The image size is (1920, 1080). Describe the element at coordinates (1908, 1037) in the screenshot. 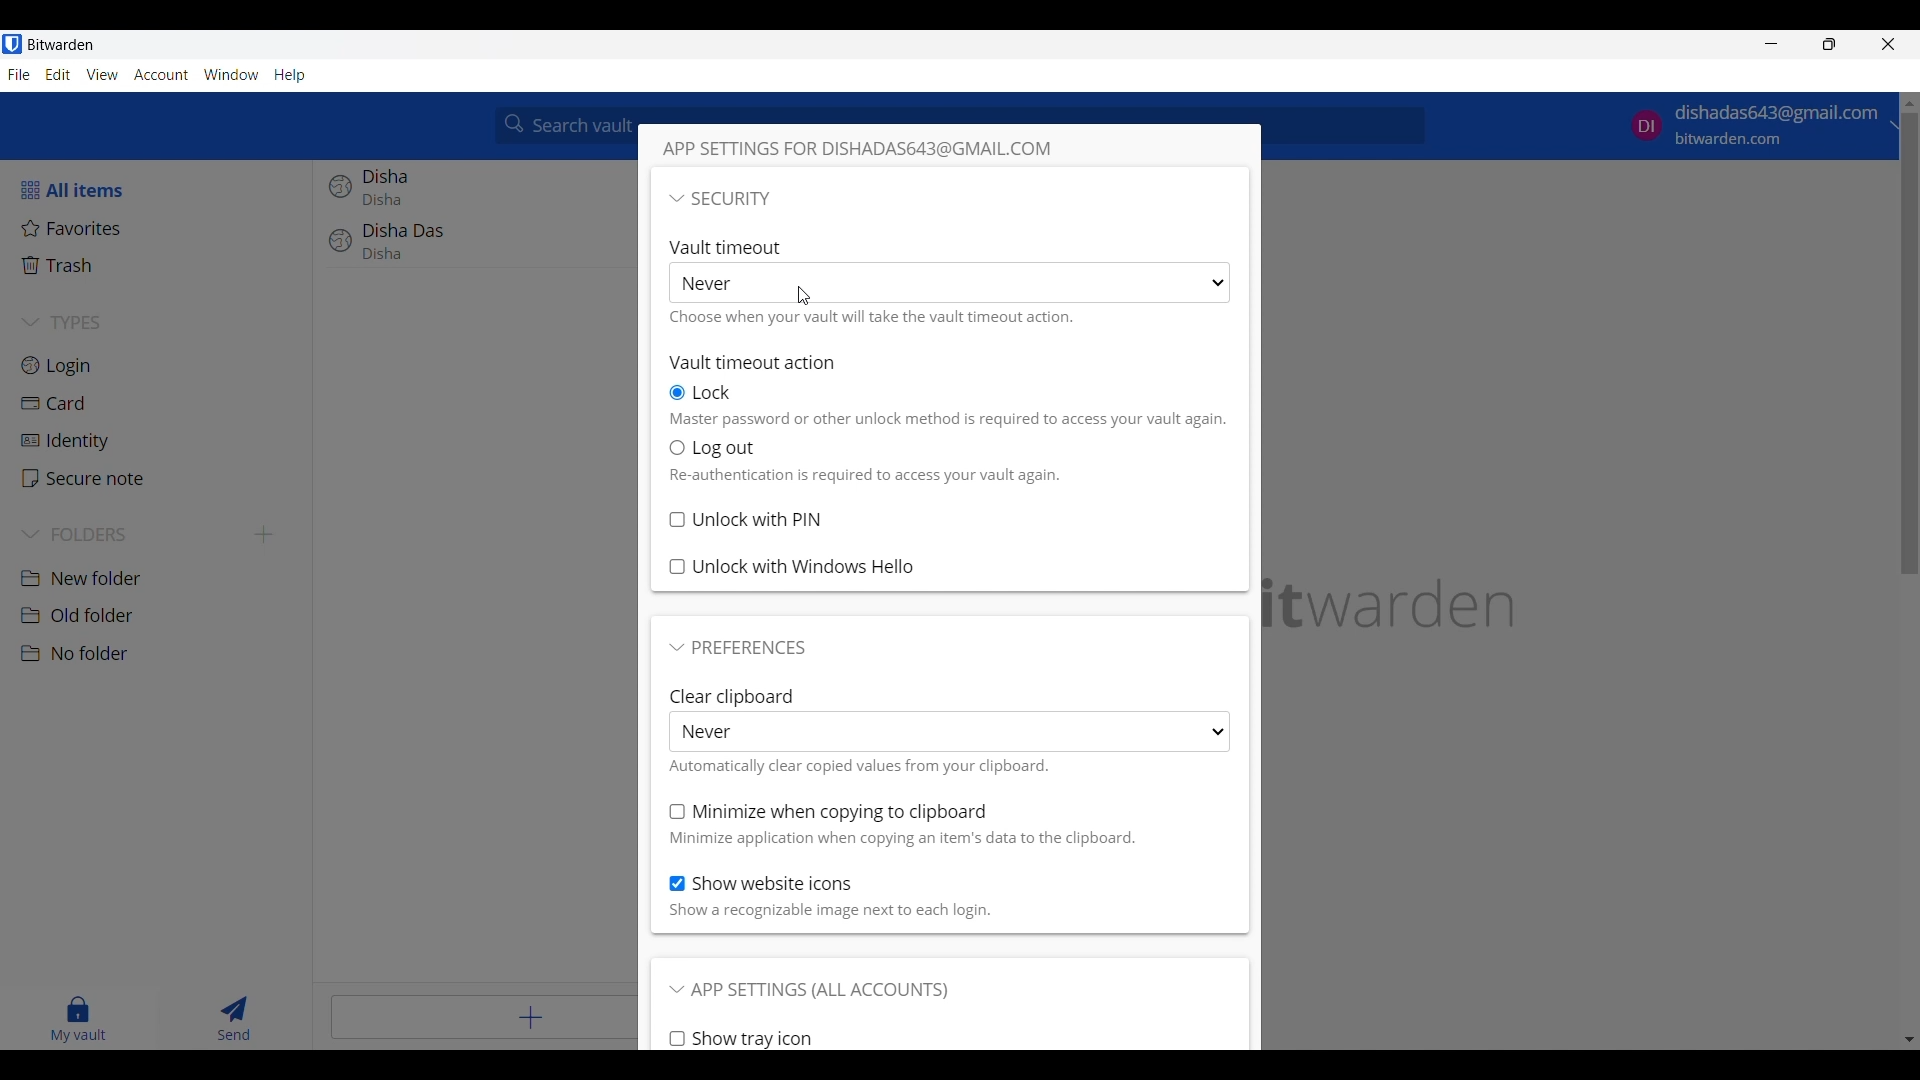

I see `move down` at that location.